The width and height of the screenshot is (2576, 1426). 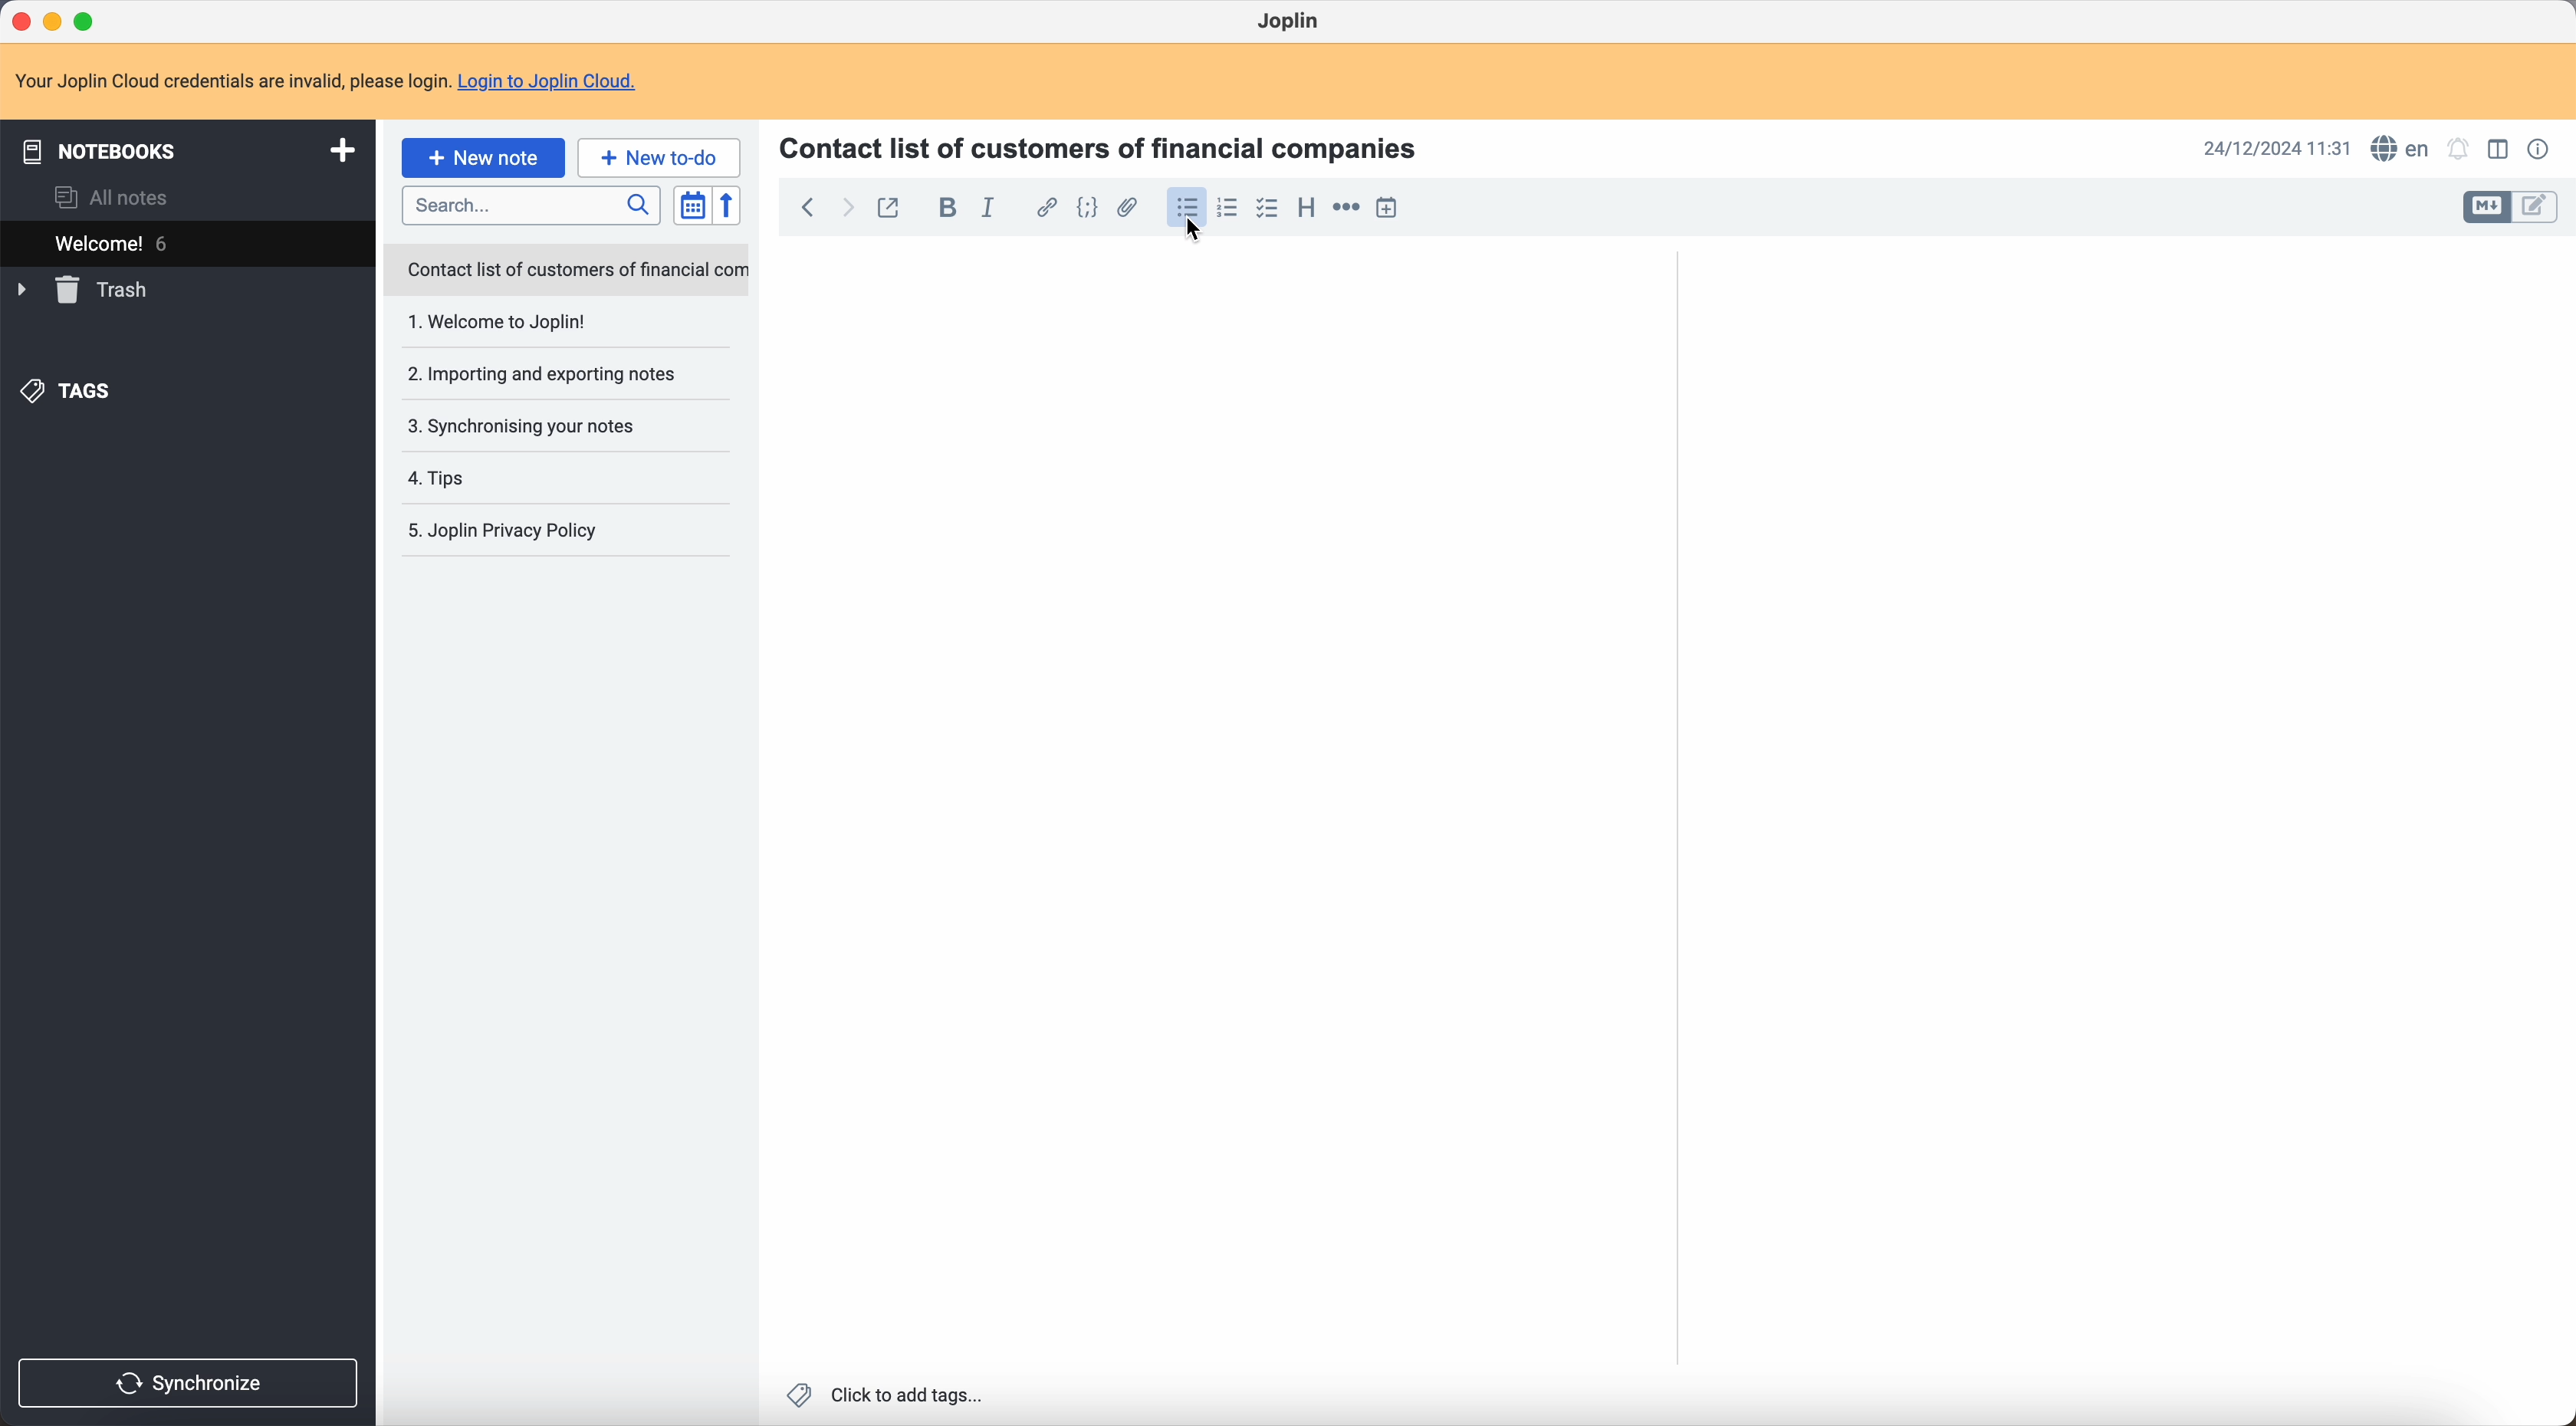 I want to click on attach file, so click(x=1129, y=207).